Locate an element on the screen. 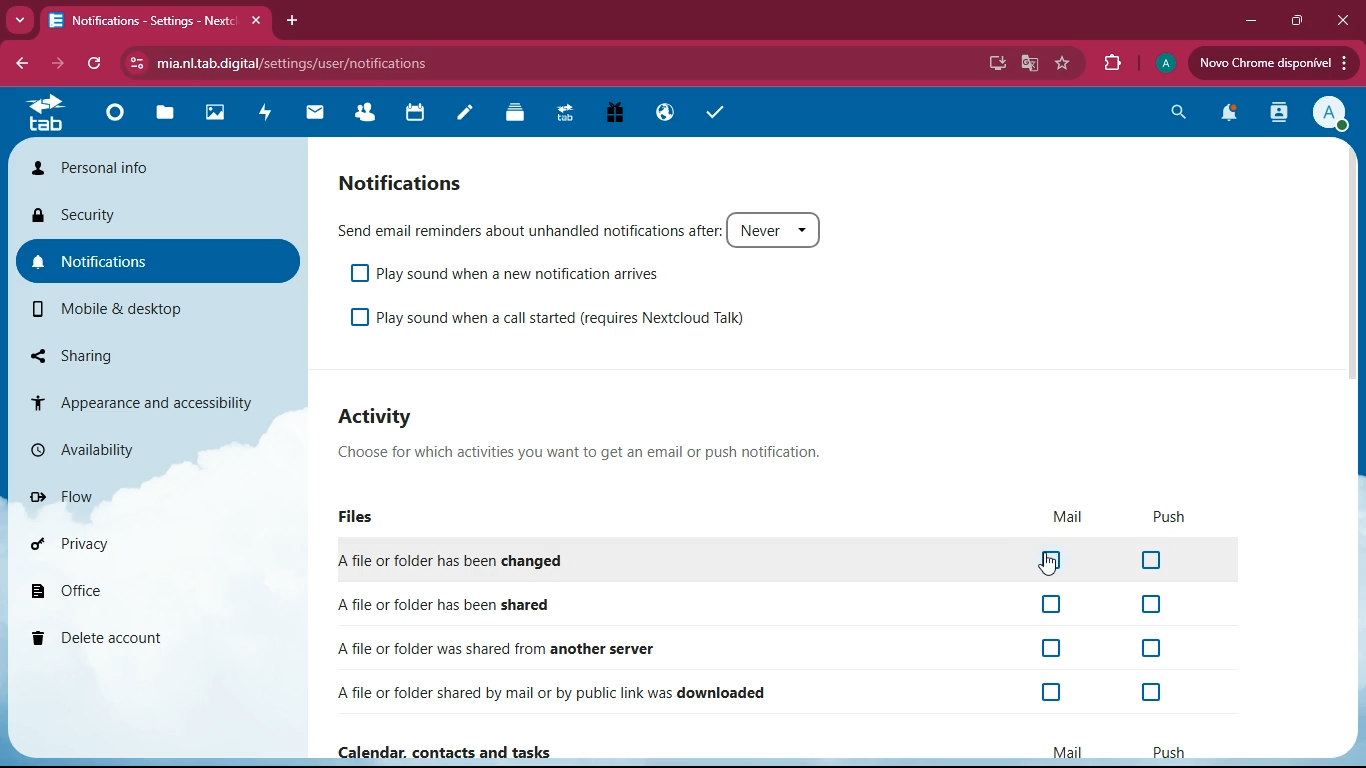 The width and height of the screenshot is (1366, 768). push is located at coordinates (1169, 753).